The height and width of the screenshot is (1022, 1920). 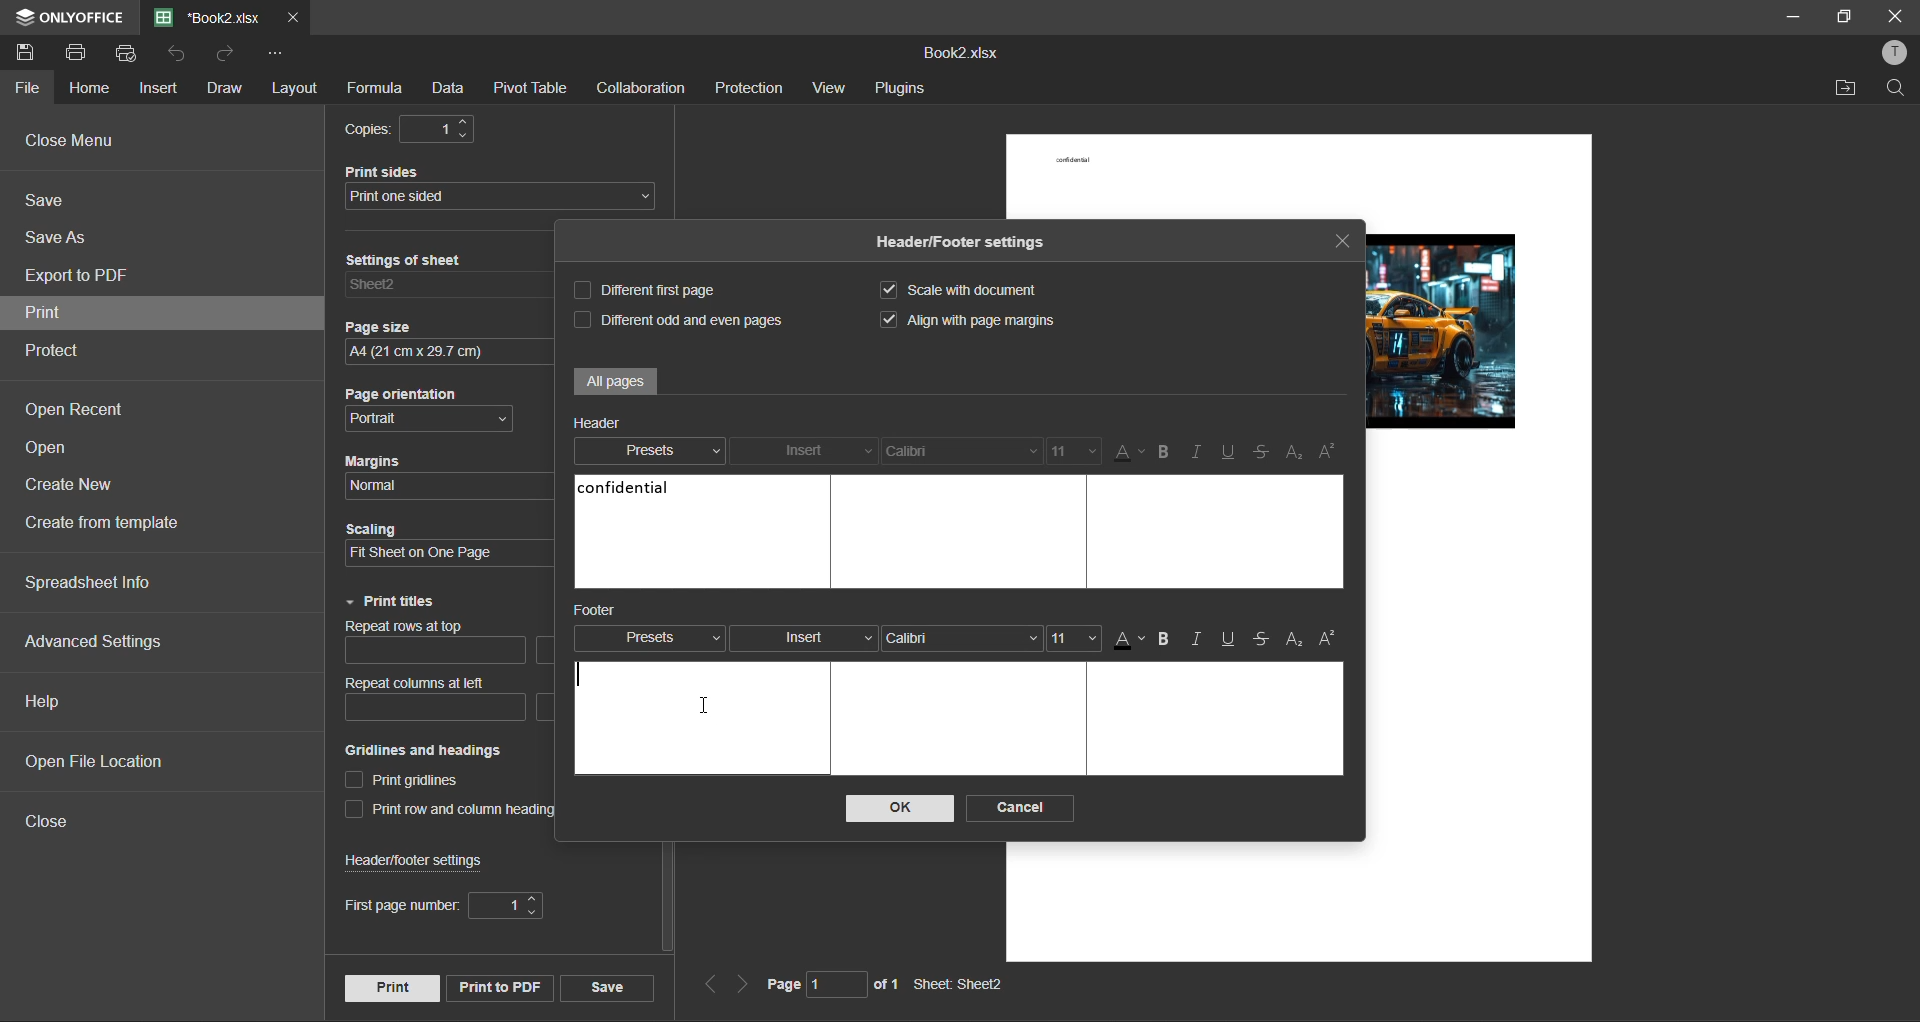 What do you see at coordinates (380, 326) in the screenshot?
I see `Page size` at bounding box center [380, 326].